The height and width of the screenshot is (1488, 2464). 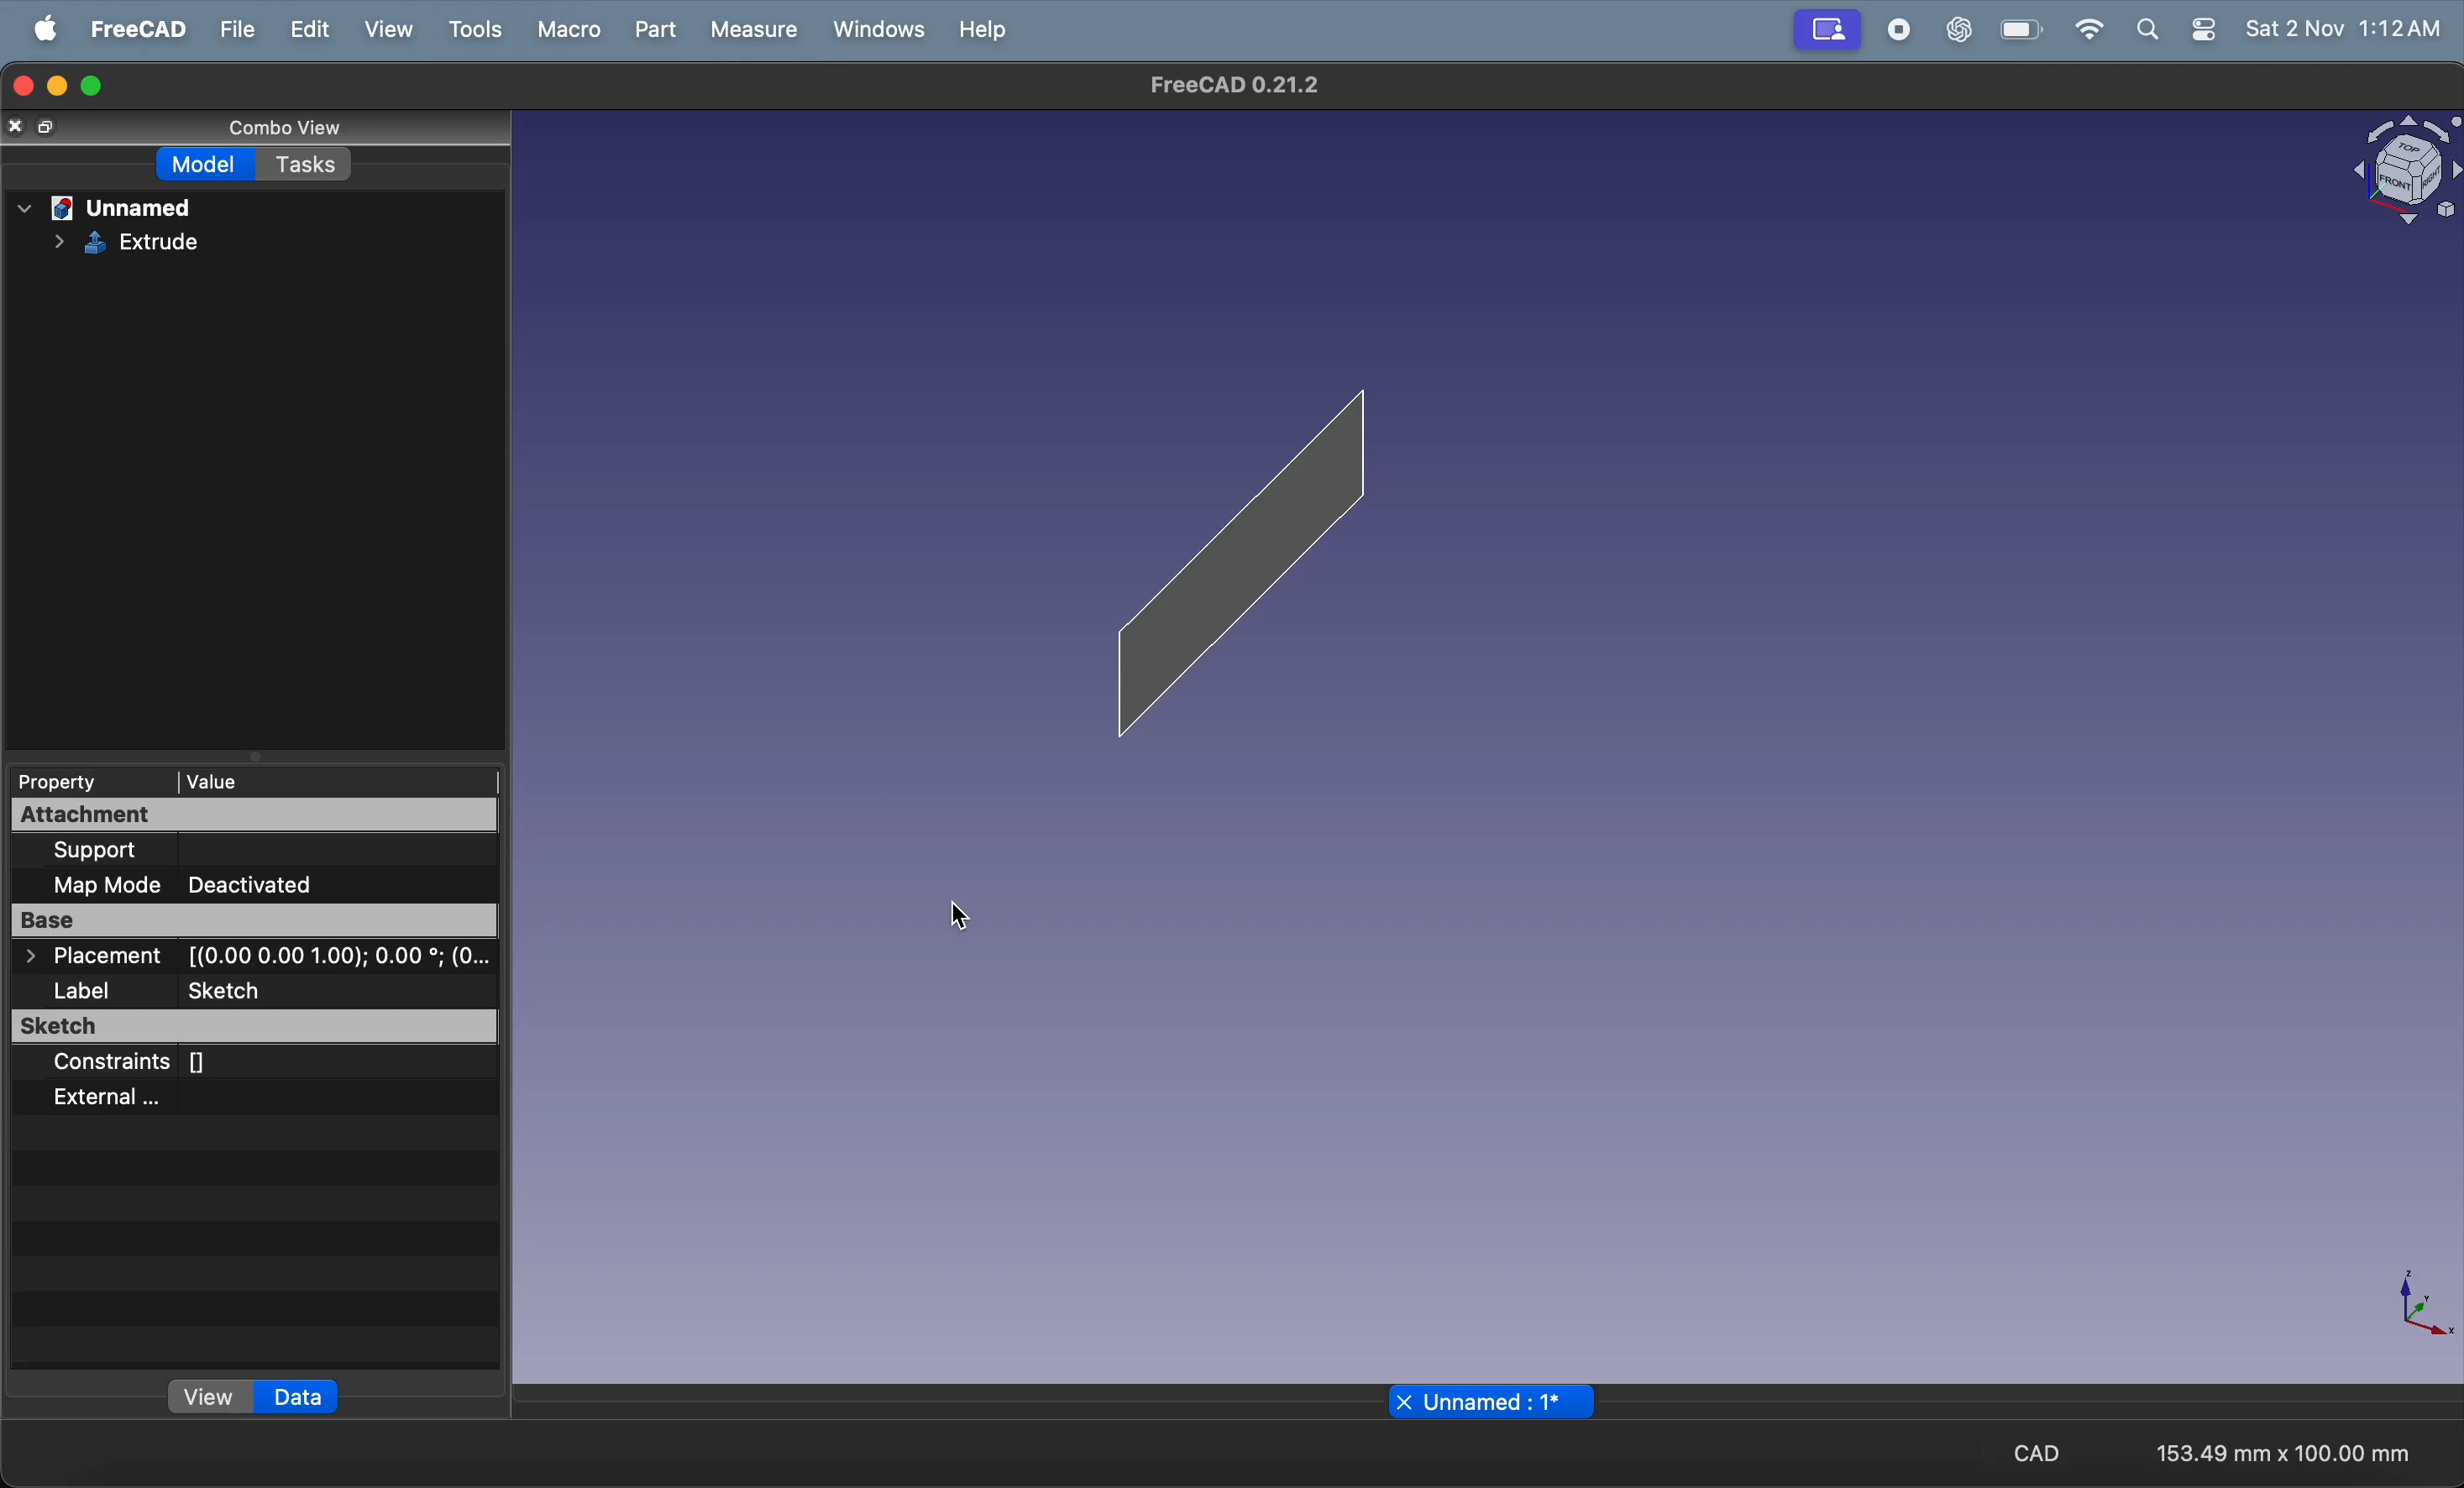 What do you see at coordinates (2344, 29) in the screenshot?
I see `Sat 2 Nov 1:11AM` at bounding box center [2344, 29].